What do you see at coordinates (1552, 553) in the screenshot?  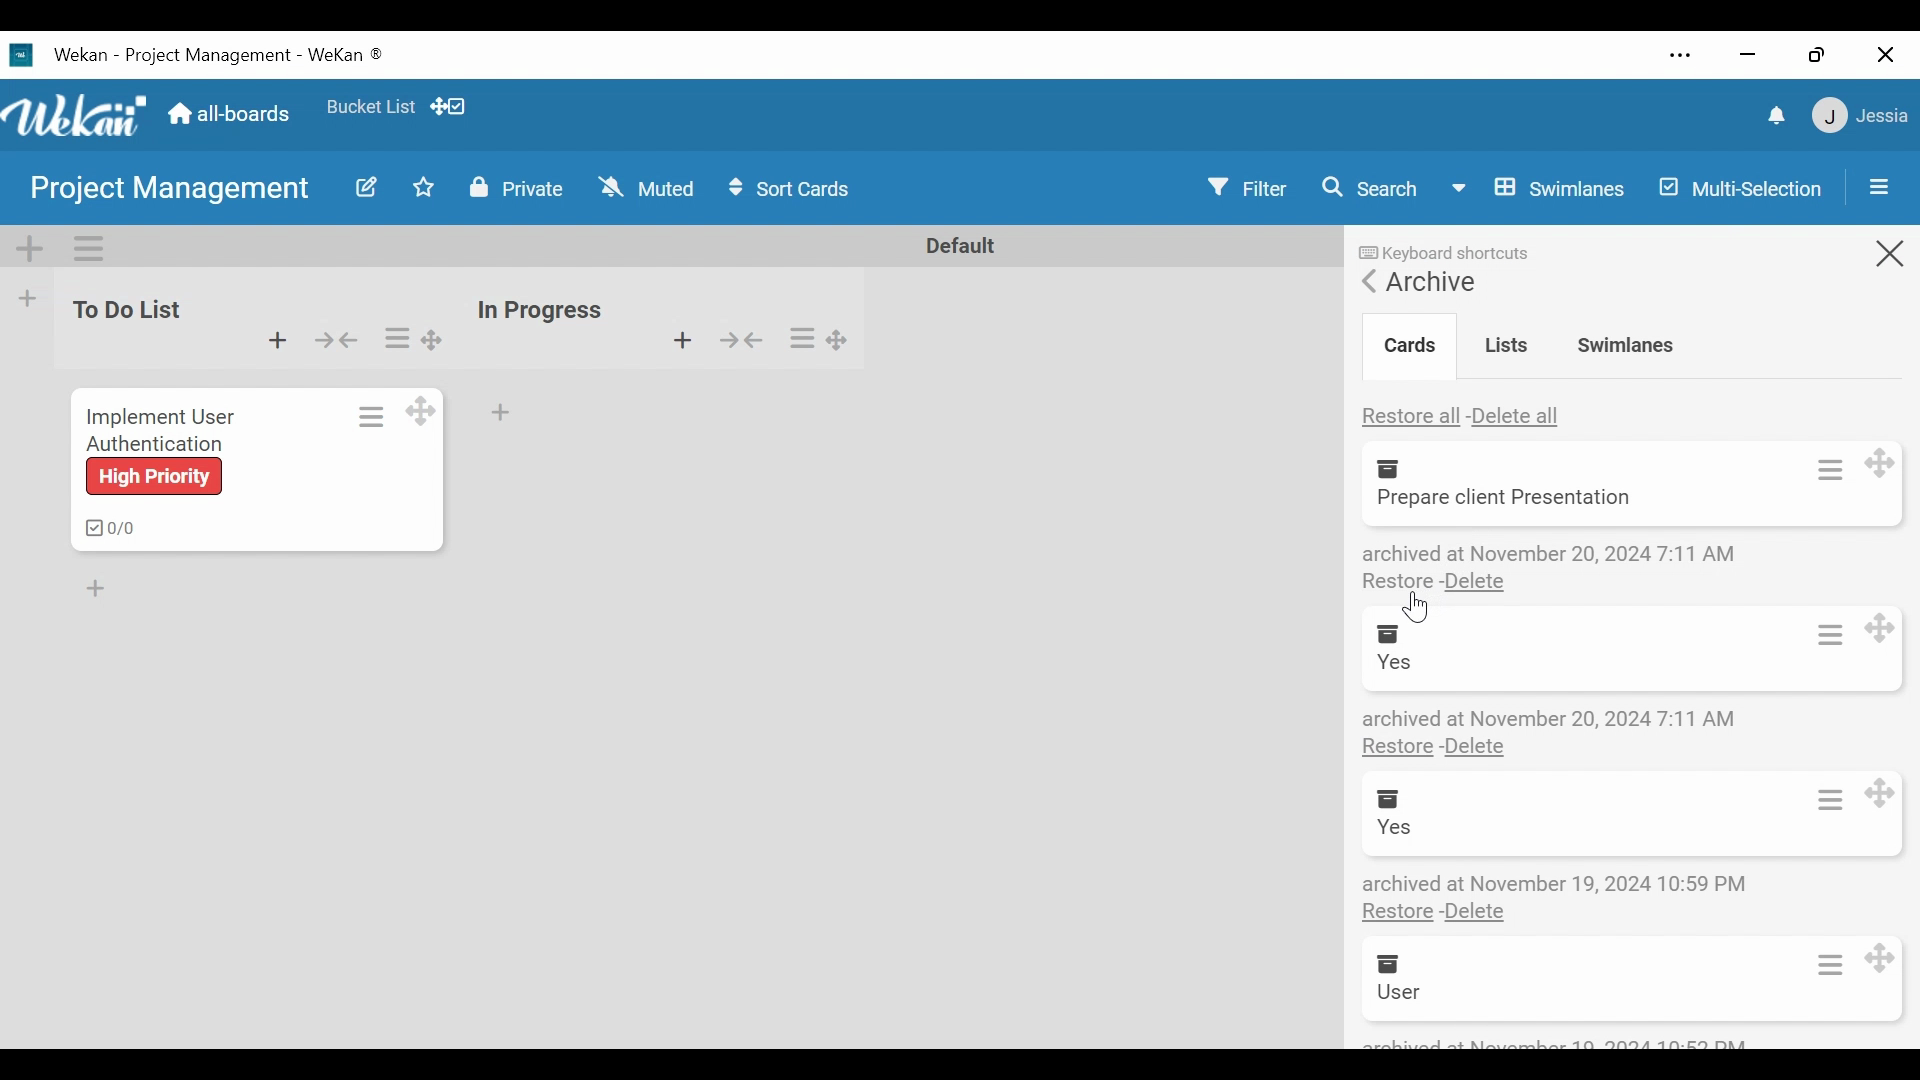 I see `archive details` at bounding box center [1552, 553].